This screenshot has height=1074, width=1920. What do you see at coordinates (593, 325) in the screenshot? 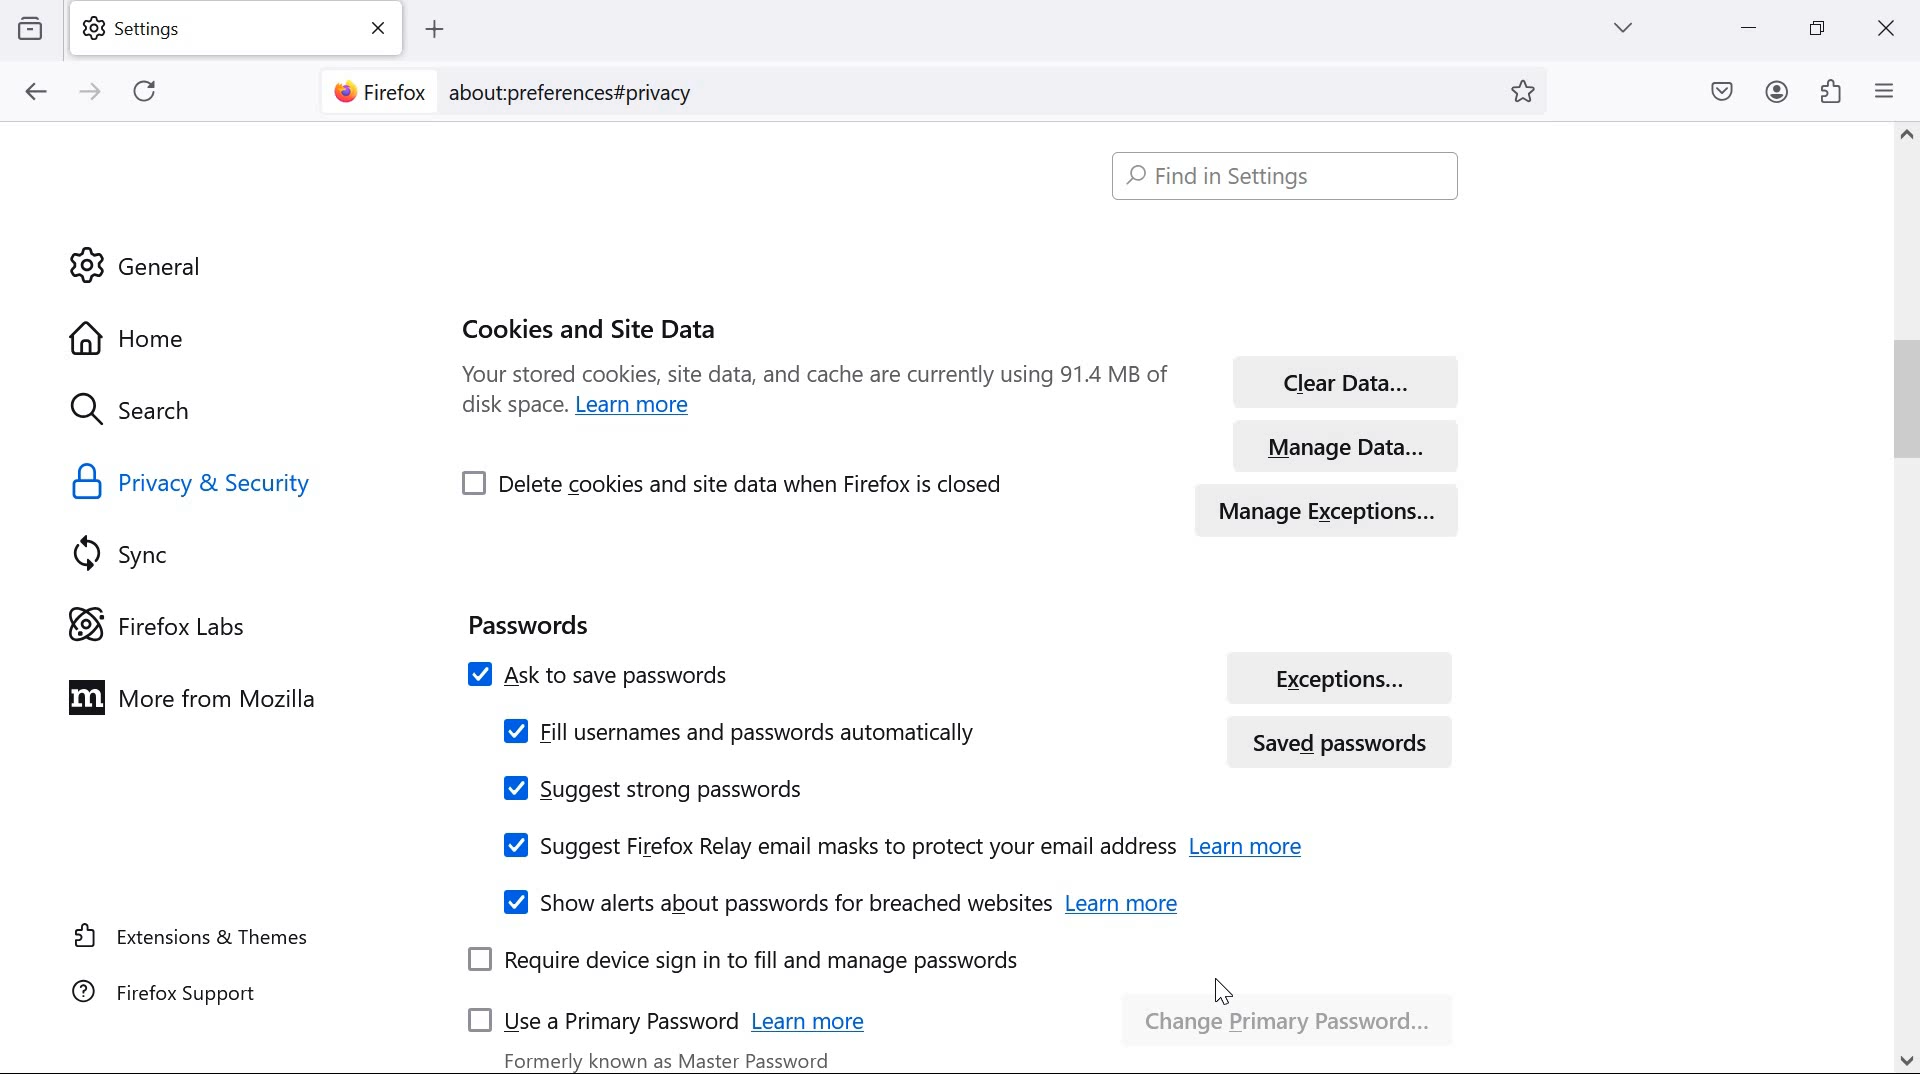
I see `Cookies and Site Data` at bounding box center [593, 325].